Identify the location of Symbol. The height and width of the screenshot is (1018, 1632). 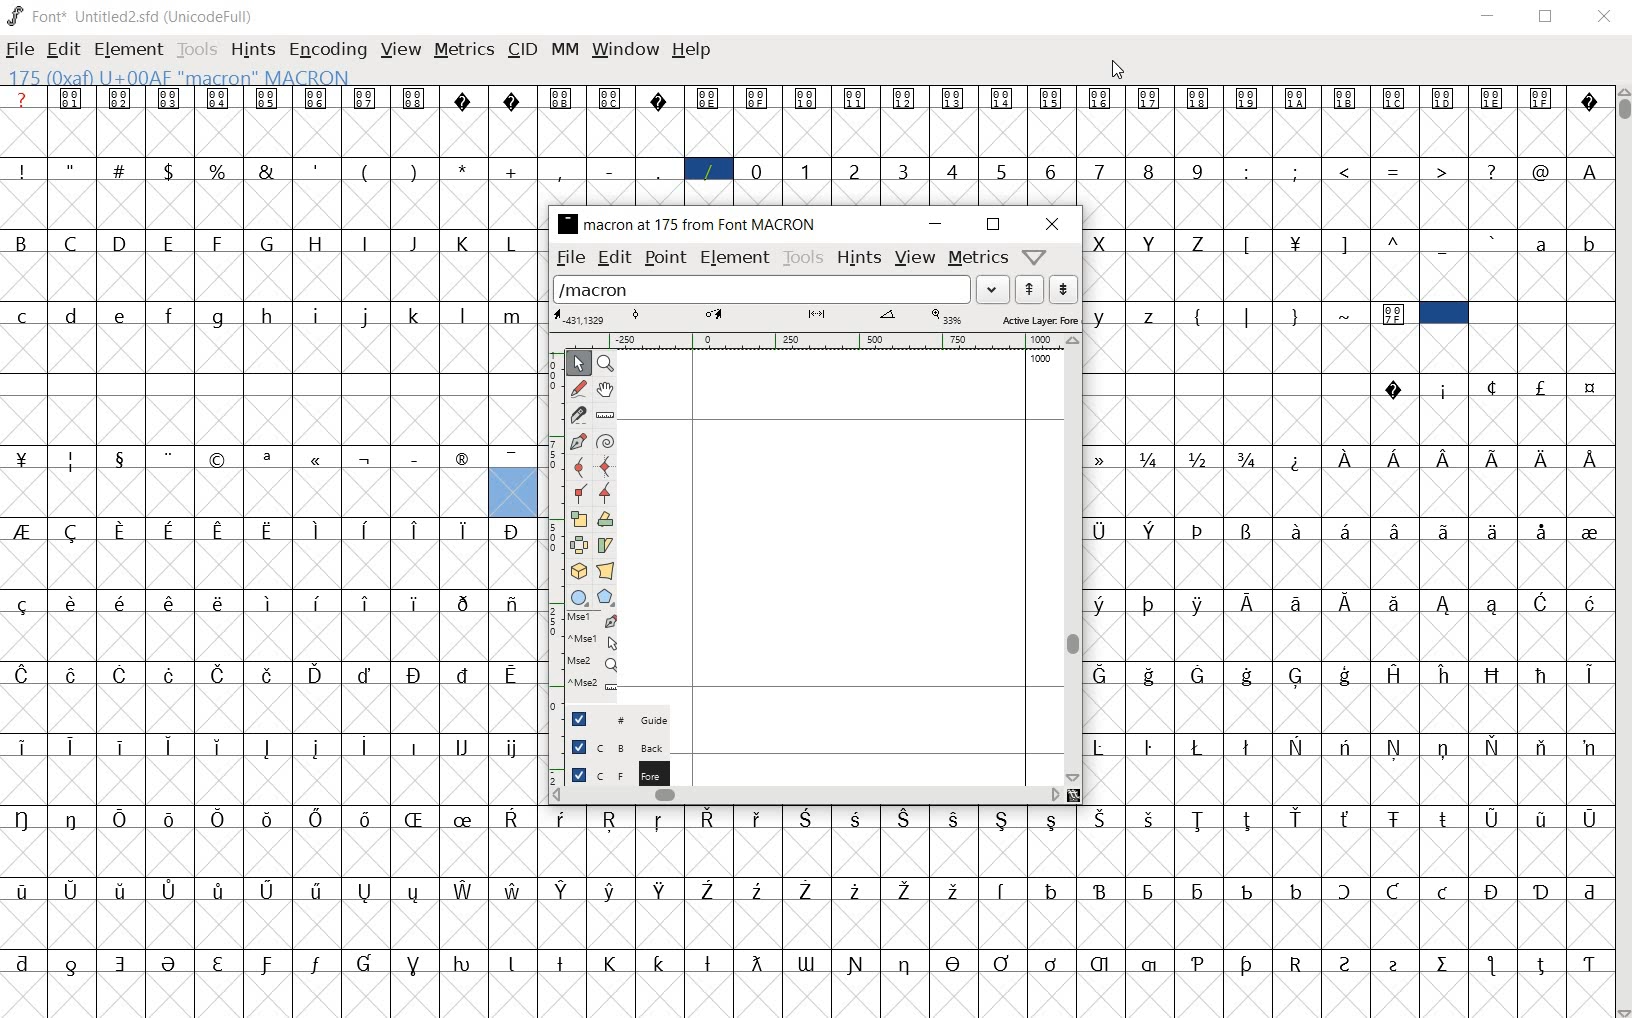
(461, 456).